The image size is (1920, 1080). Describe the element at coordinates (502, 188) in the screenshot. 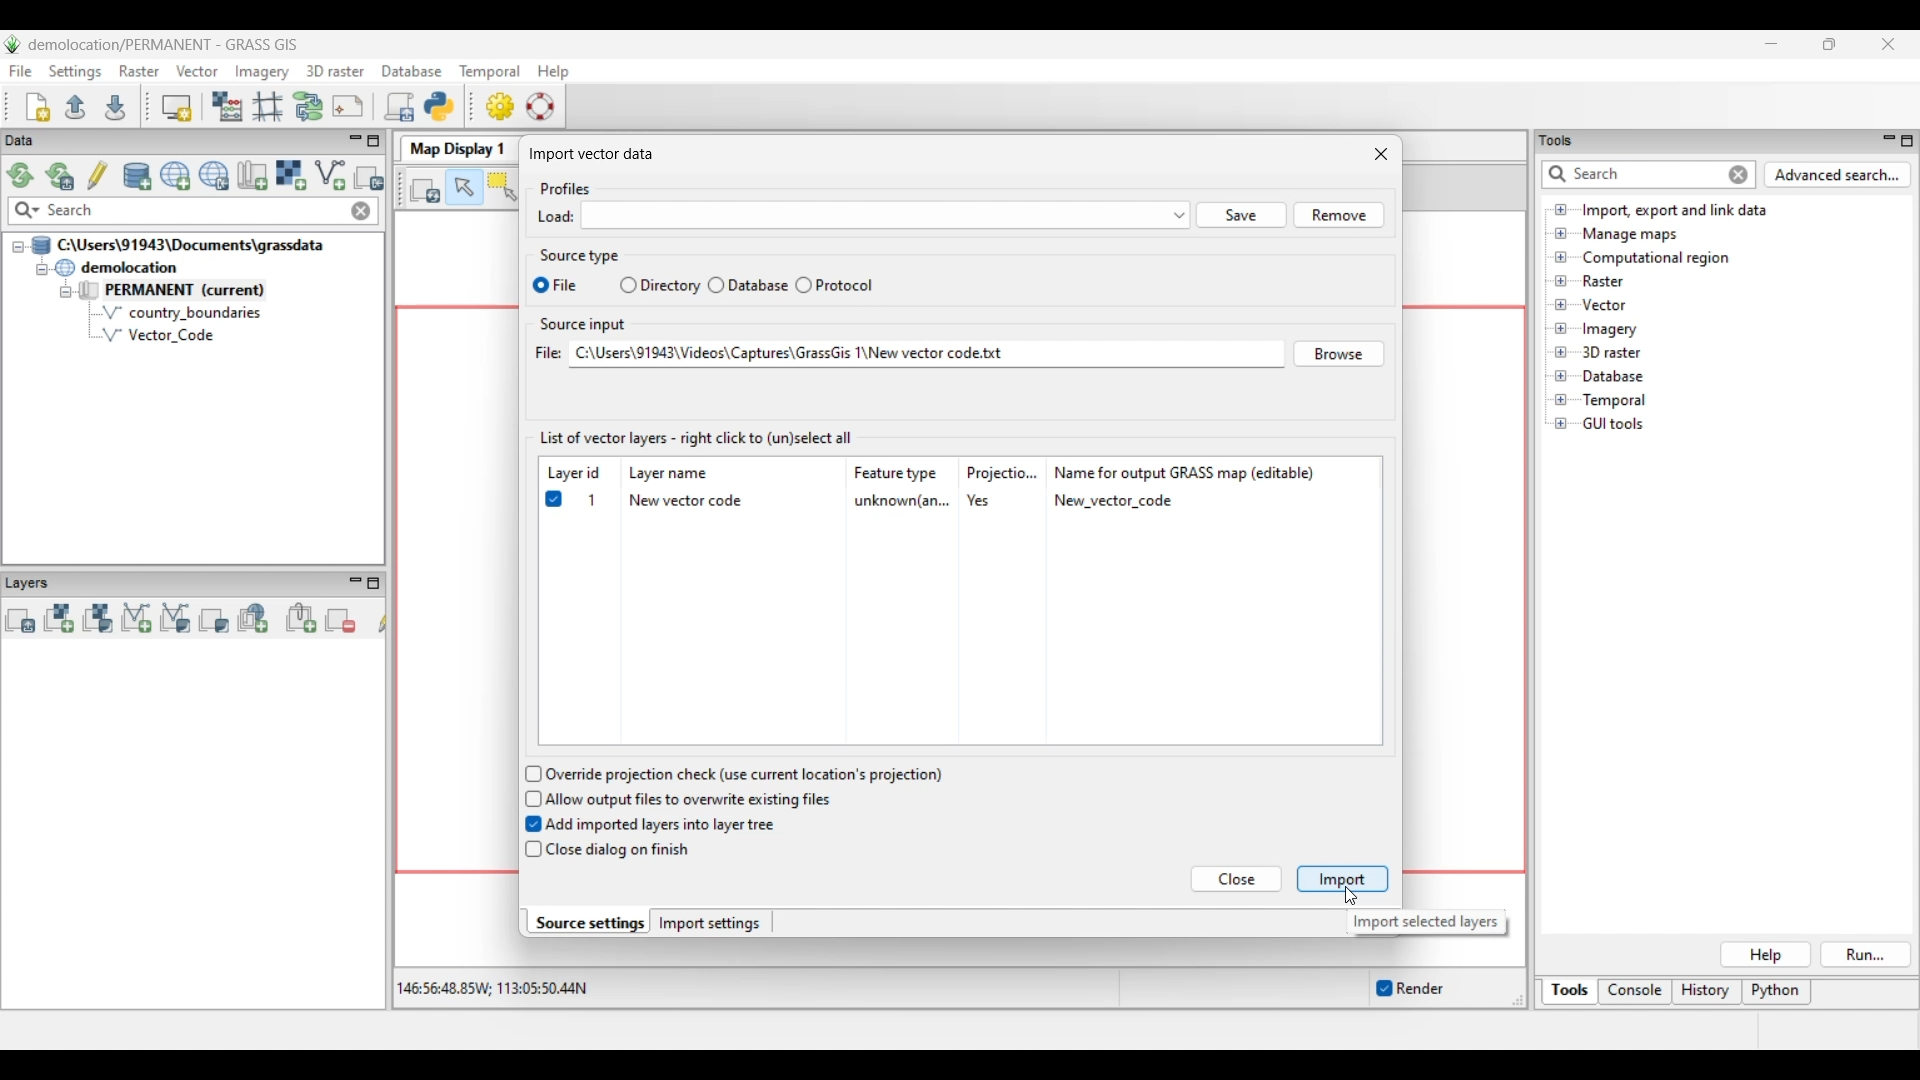

I see `Select vector feature(s)` at that location.